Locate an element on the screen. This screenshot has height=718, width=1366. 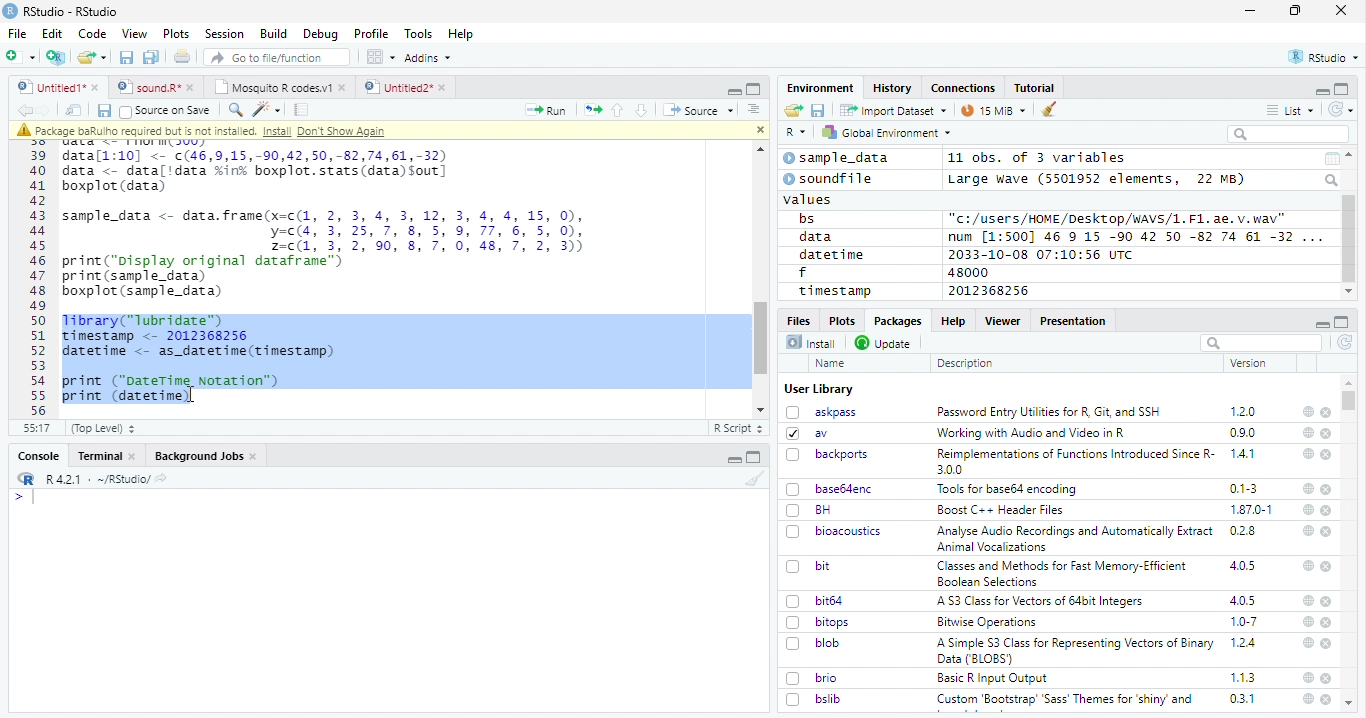
A Simple S3 Class for Representing Vectors of Binary
Data (BLOBS) is located at coordinates (1077, 650).